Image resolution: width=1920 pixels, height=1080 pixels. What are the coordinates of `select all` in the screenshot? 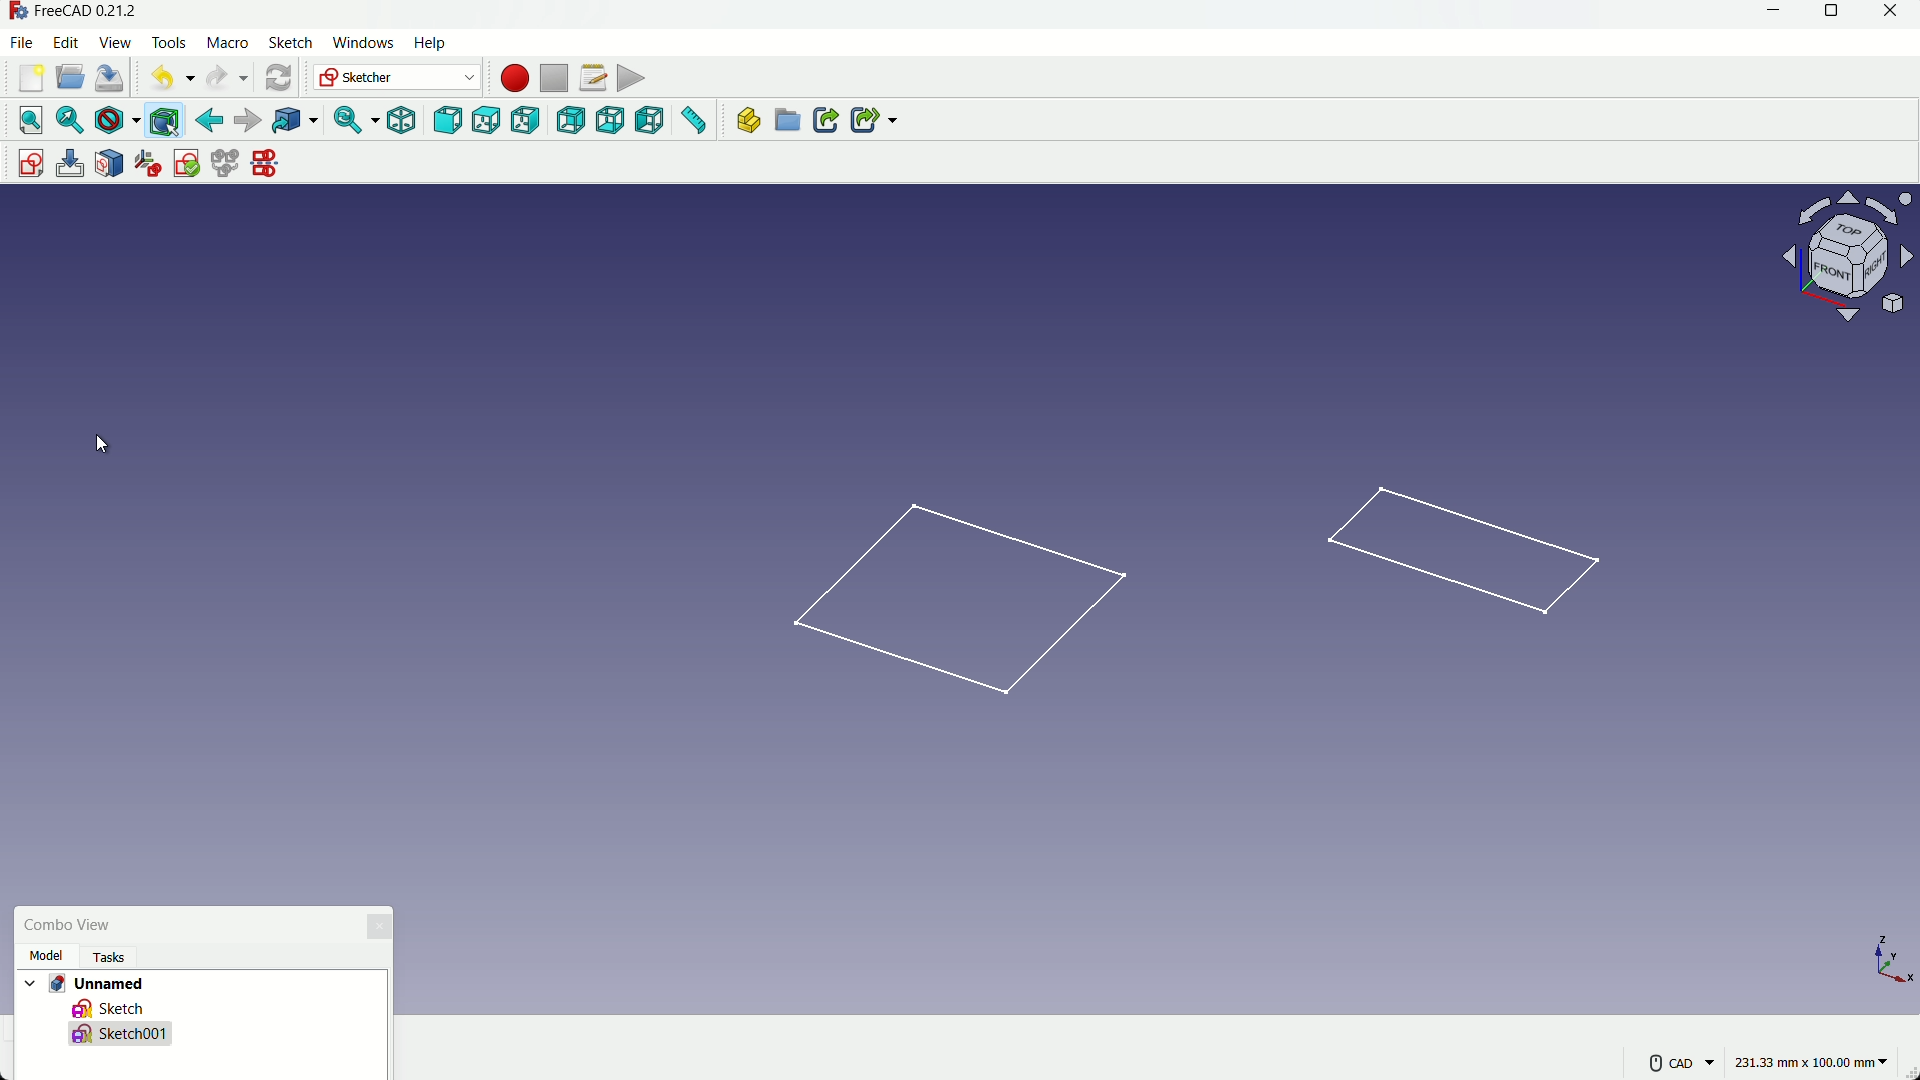 It's located at (30, 119).